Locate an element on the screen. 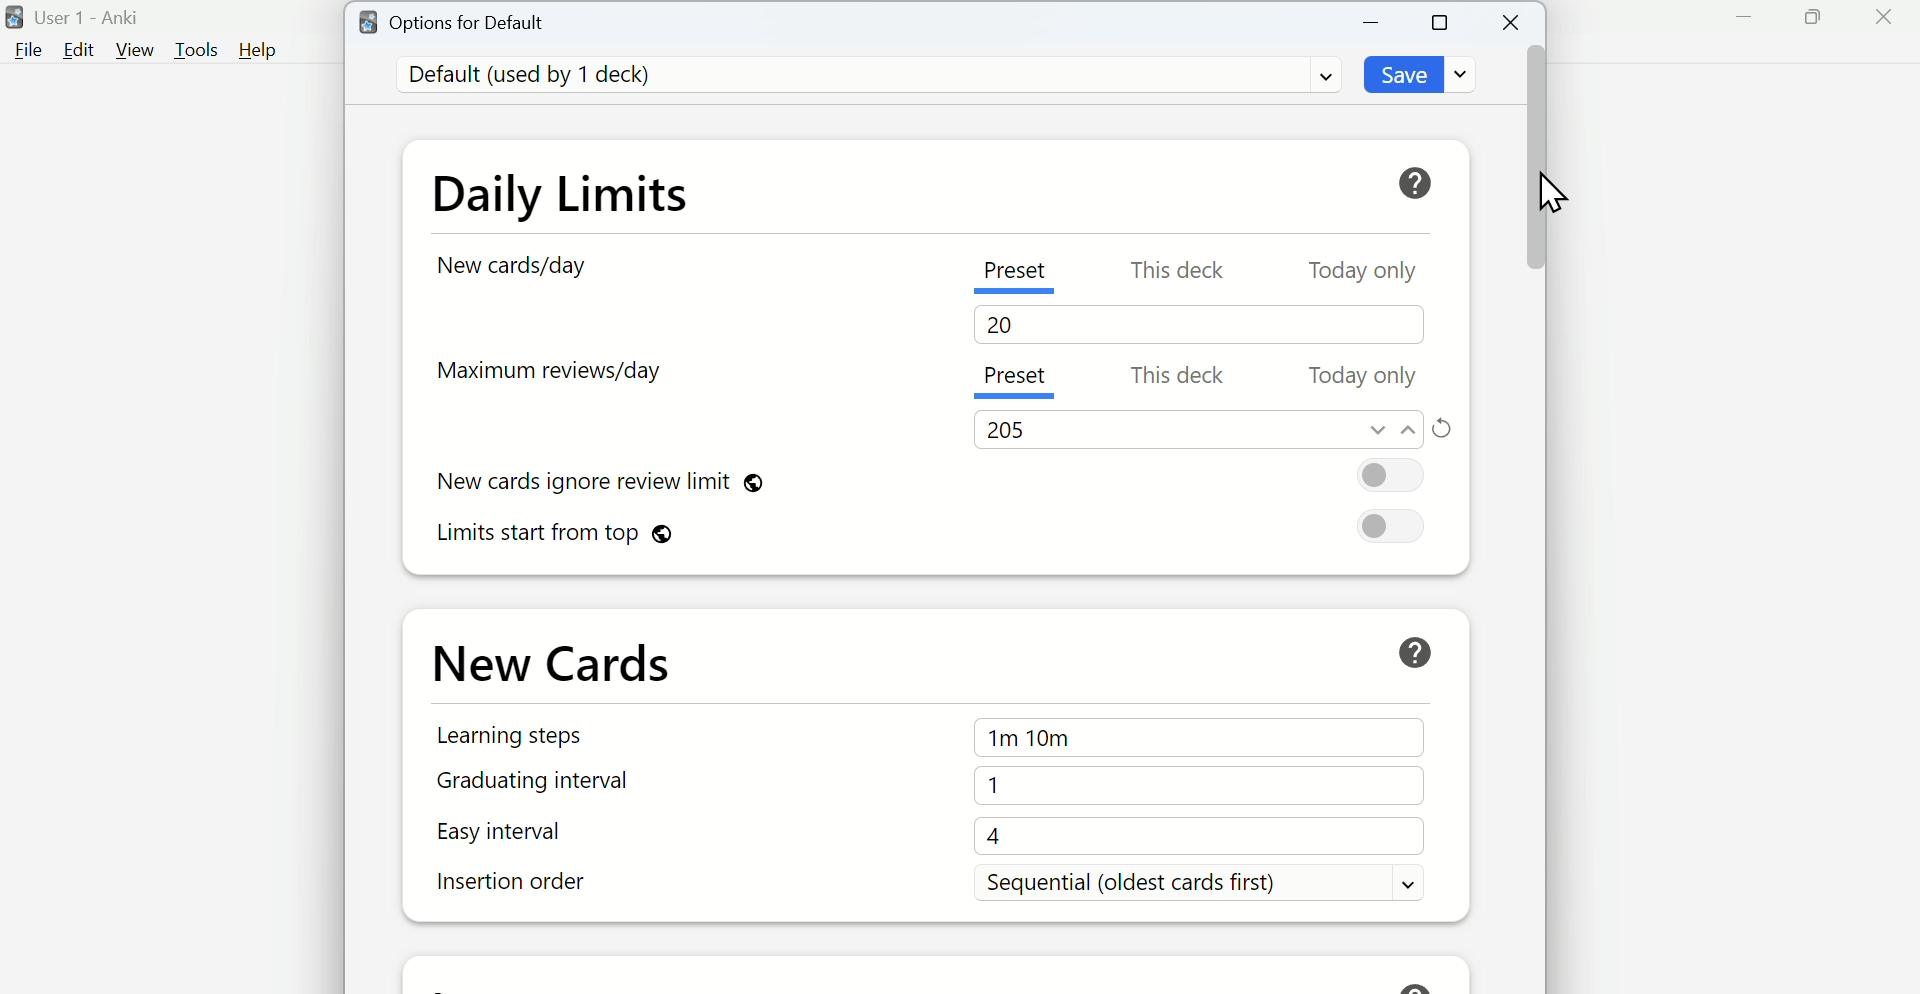 The height and width of the screenshot is (994, 1920). 4 is located at coordinates (1200, 836).